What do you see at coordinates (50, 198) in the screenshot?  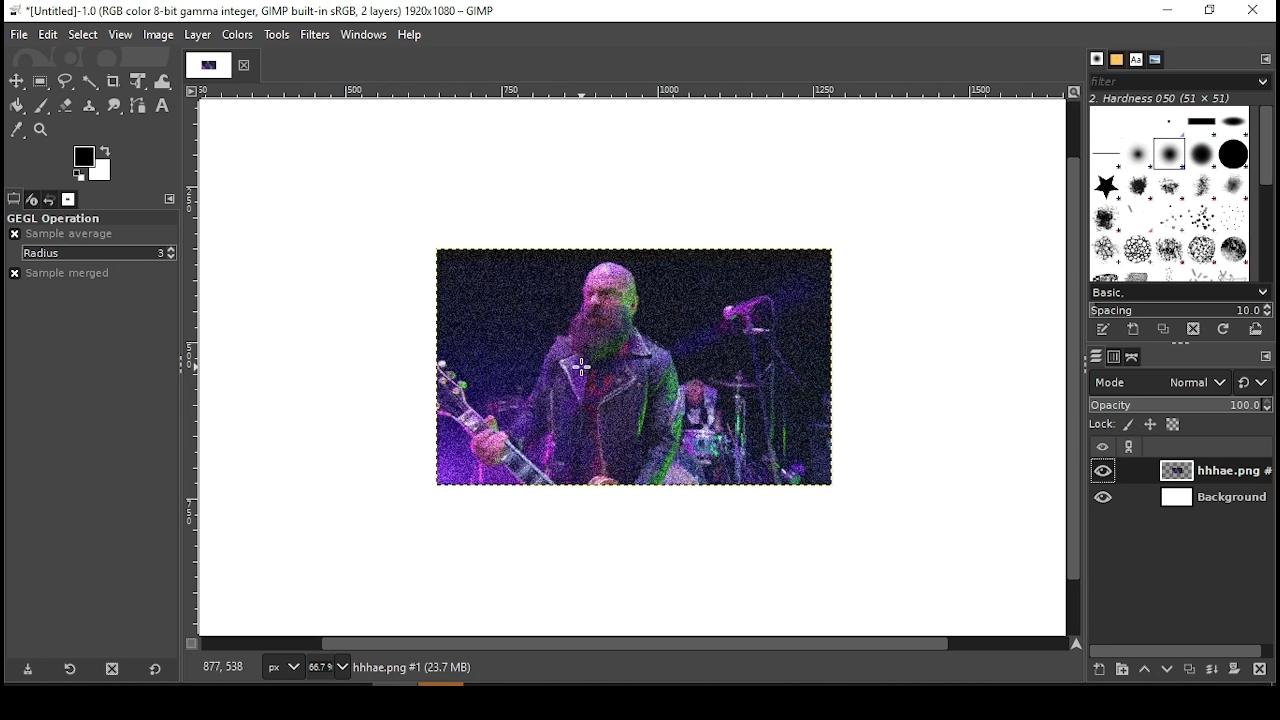 I see `undo history` at bounding box center [50, 198].